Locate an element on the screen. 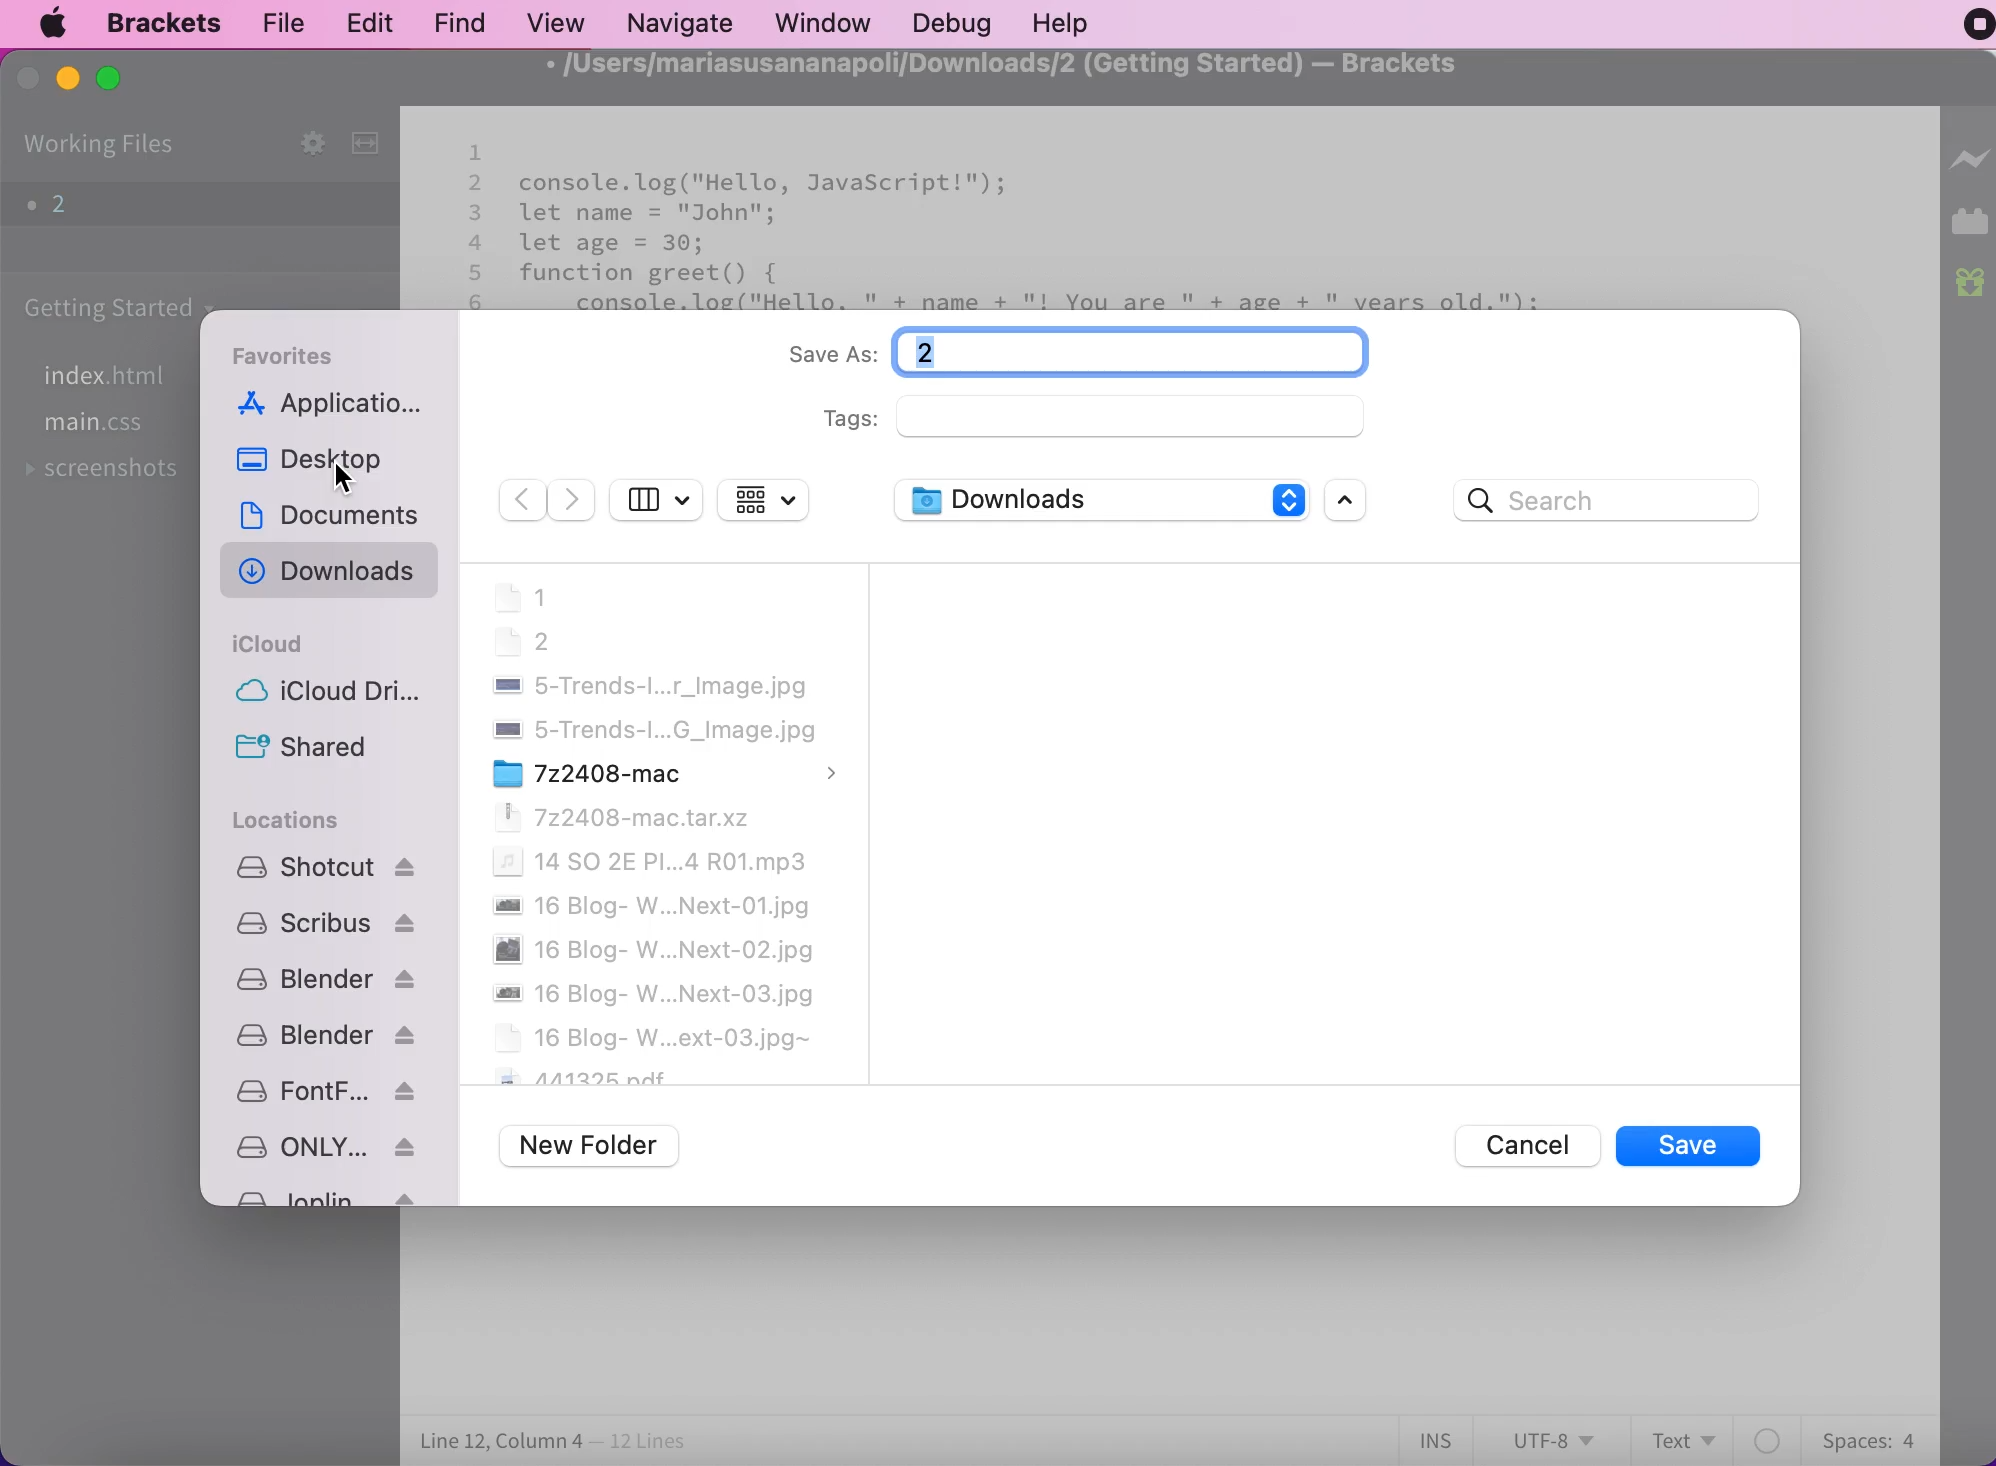 The height and width of the screenshot is (1466, 1996). find is located at coordinates (454, 23).